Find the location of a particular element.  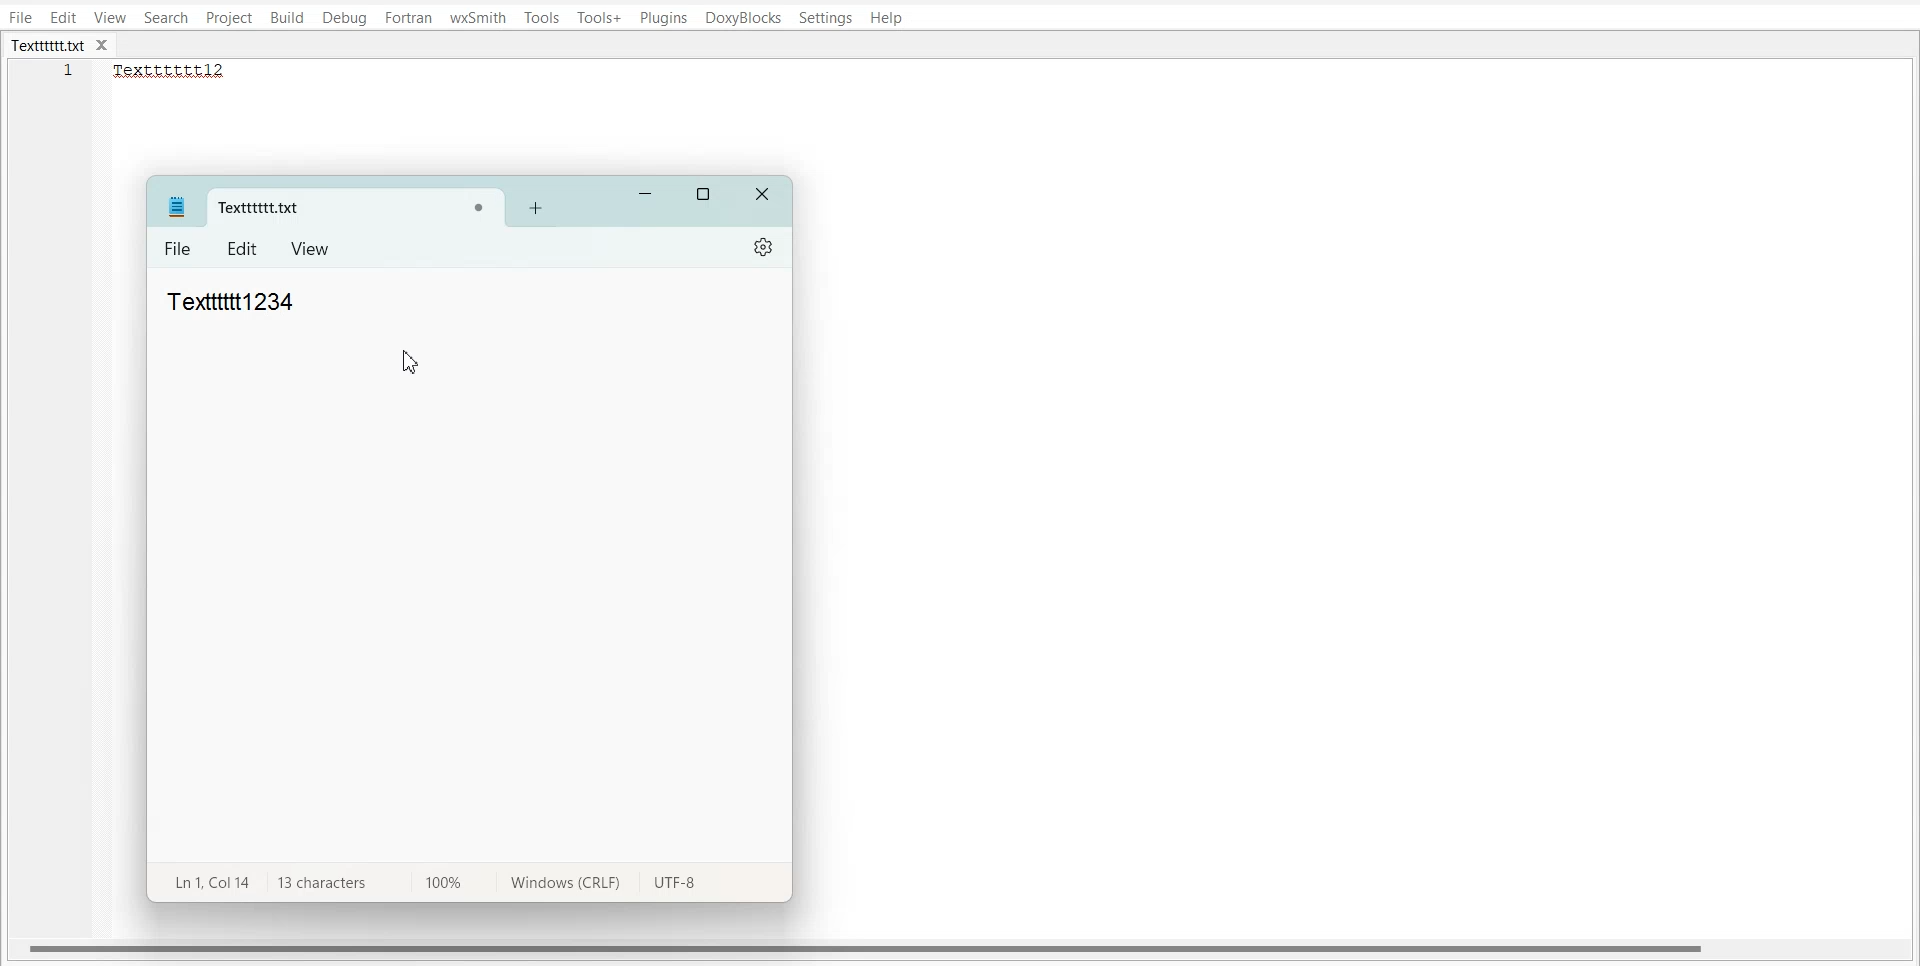

Cursor is located at coordinates (412, 362).